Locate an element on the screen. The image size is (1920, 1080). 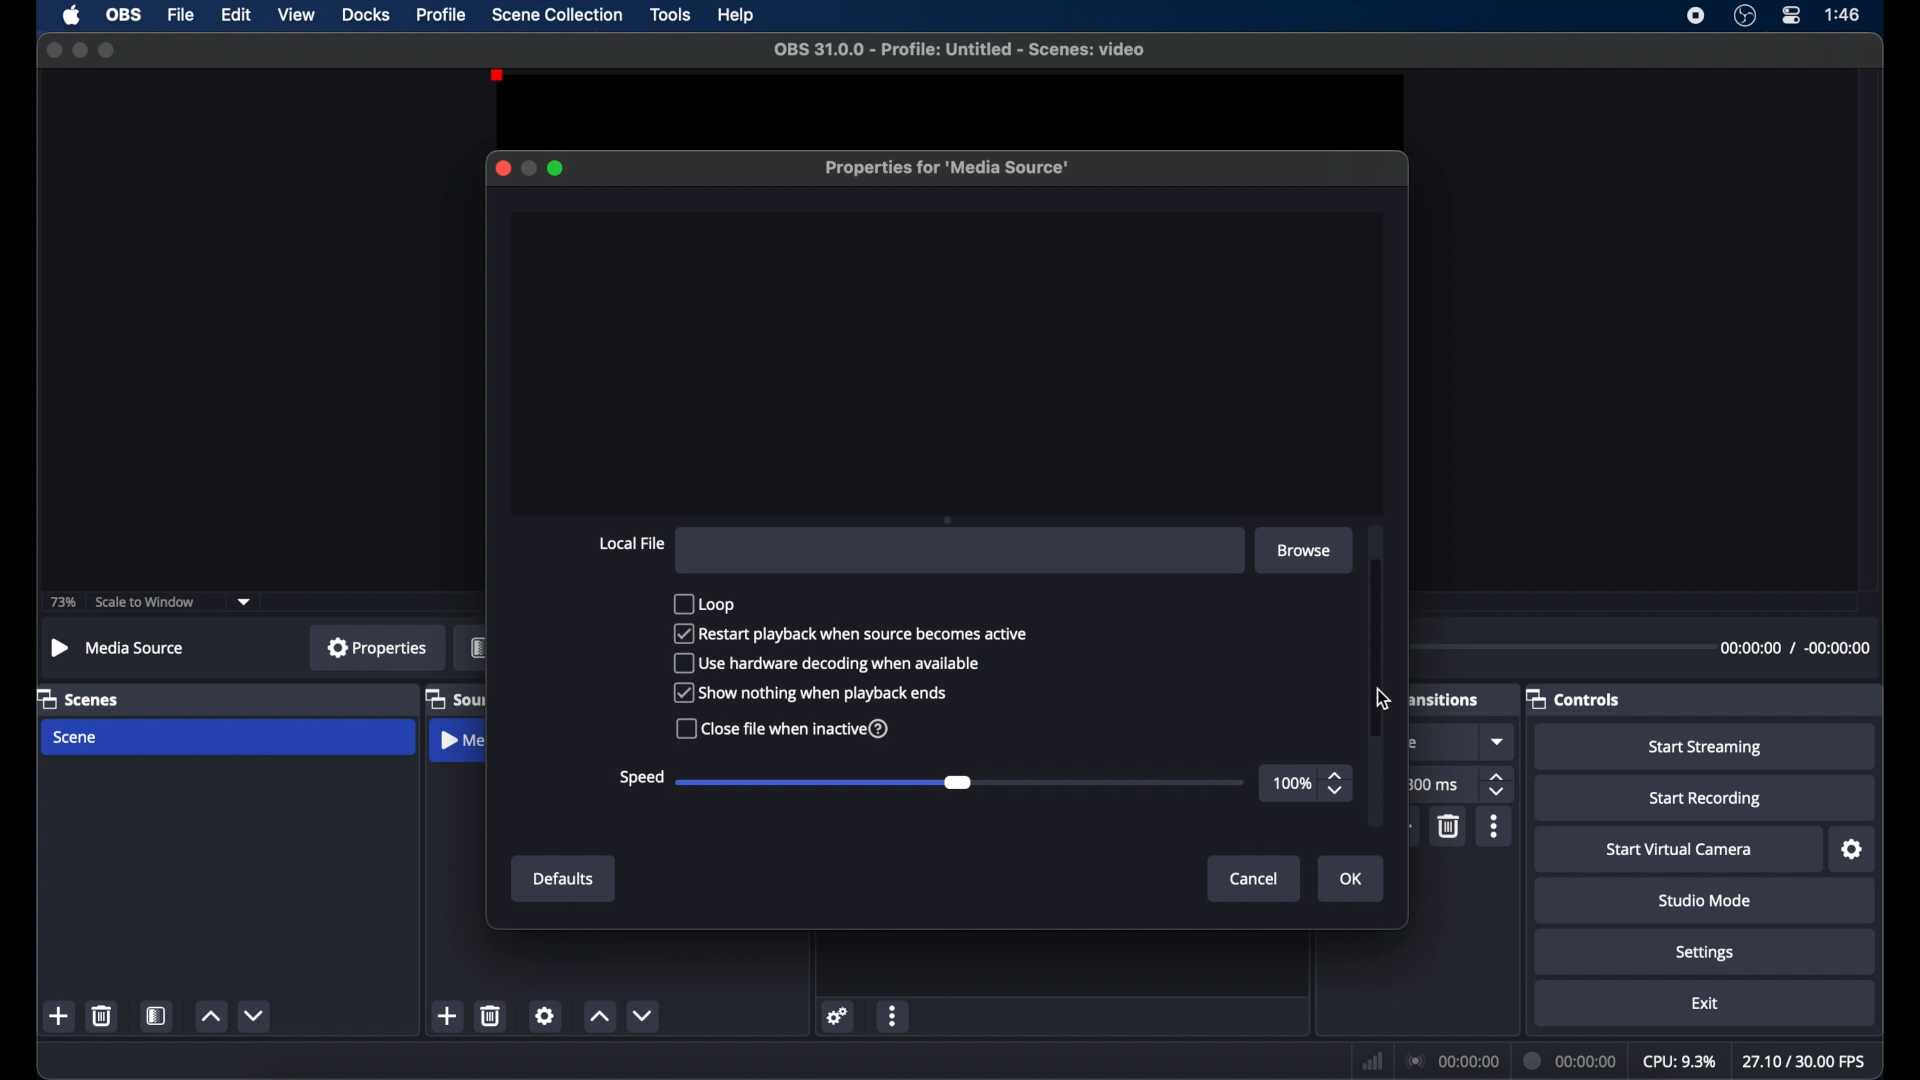
start recording is located at coordinates (1708, 799).